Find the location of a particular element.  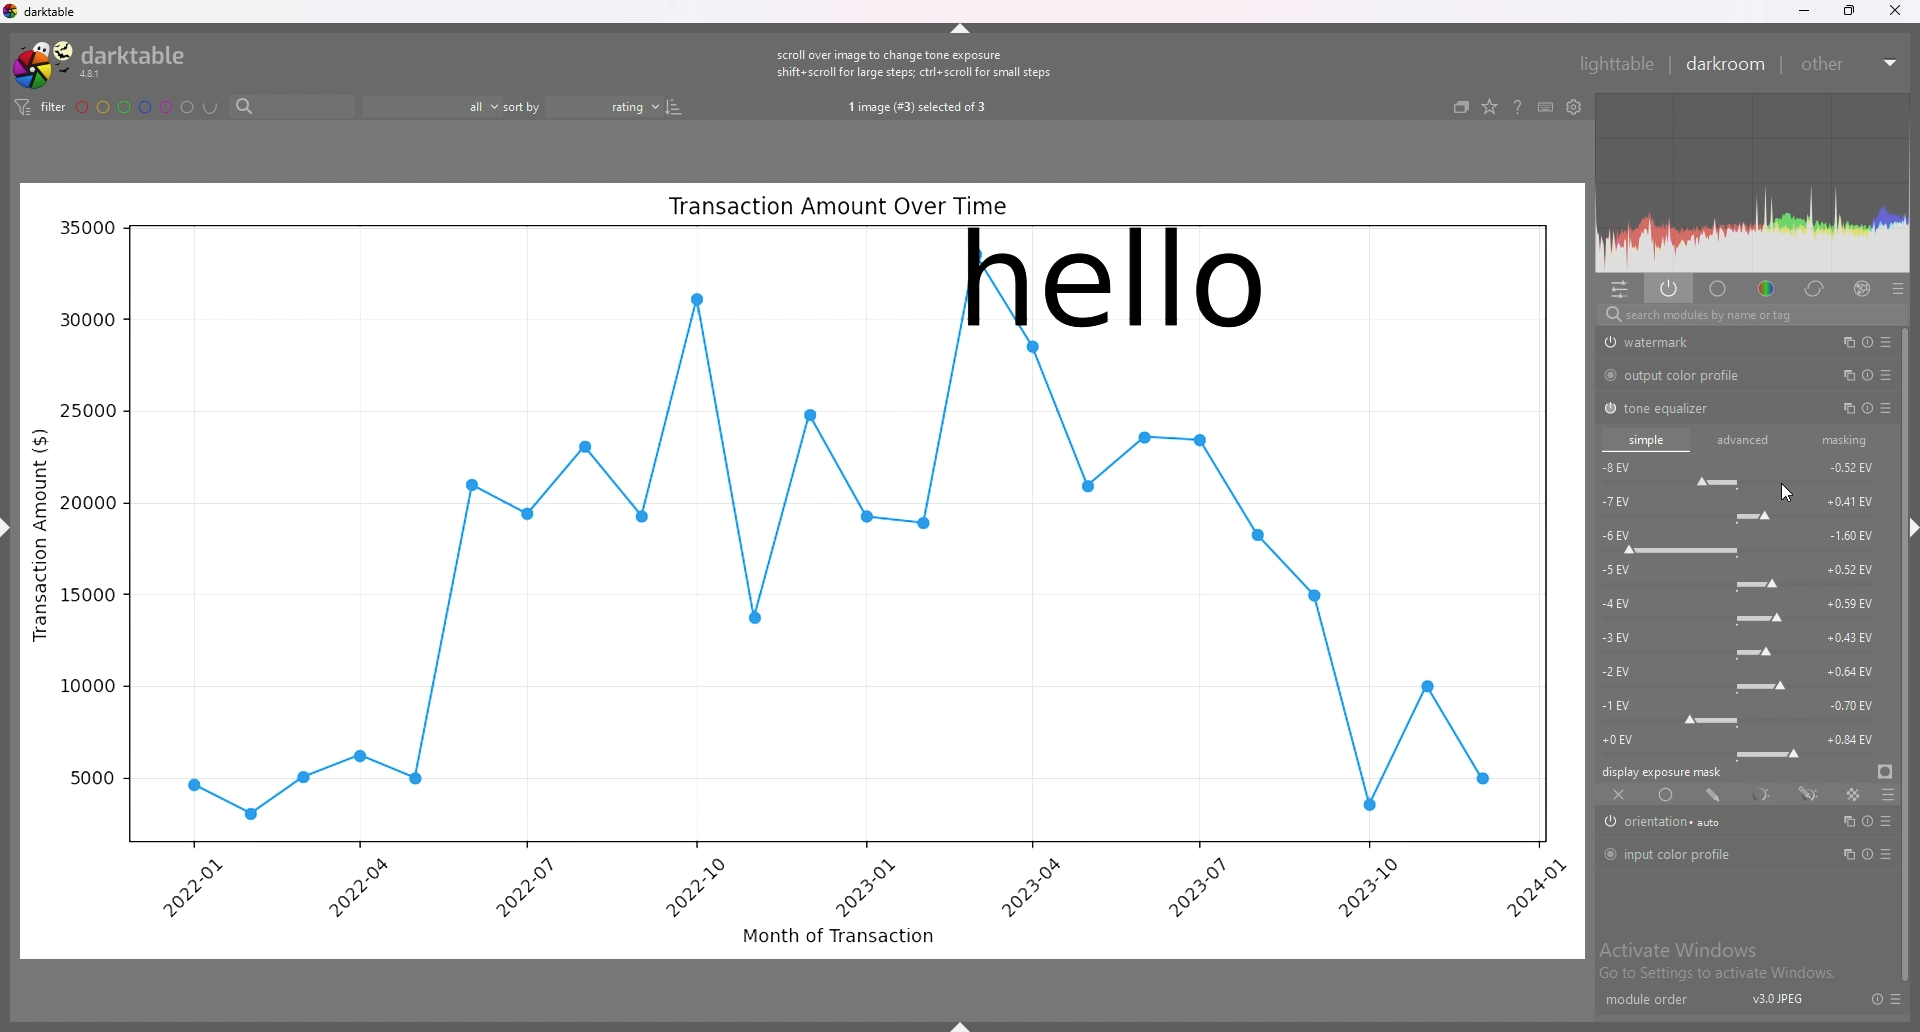

2024-01 is located at coordinates (1534, 888).